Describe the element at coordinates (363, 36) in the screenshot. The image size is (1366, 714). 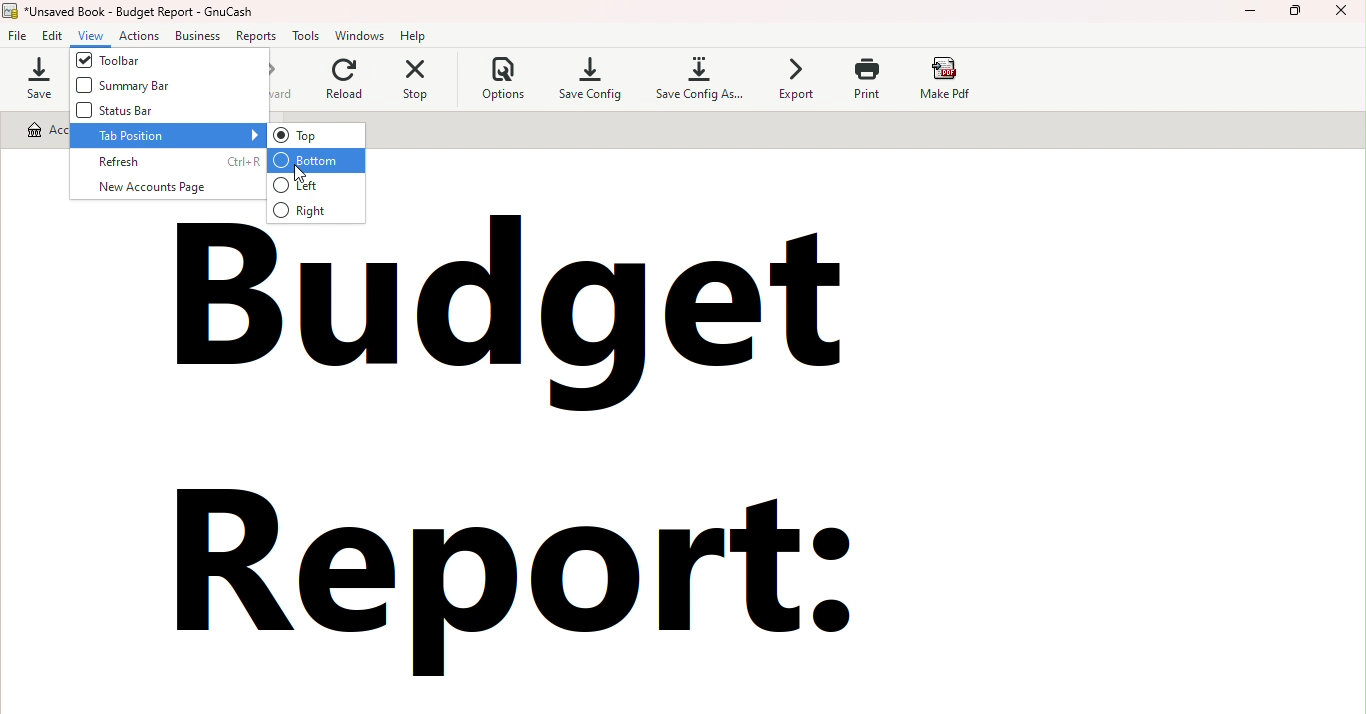
I see `Windows` at that location.